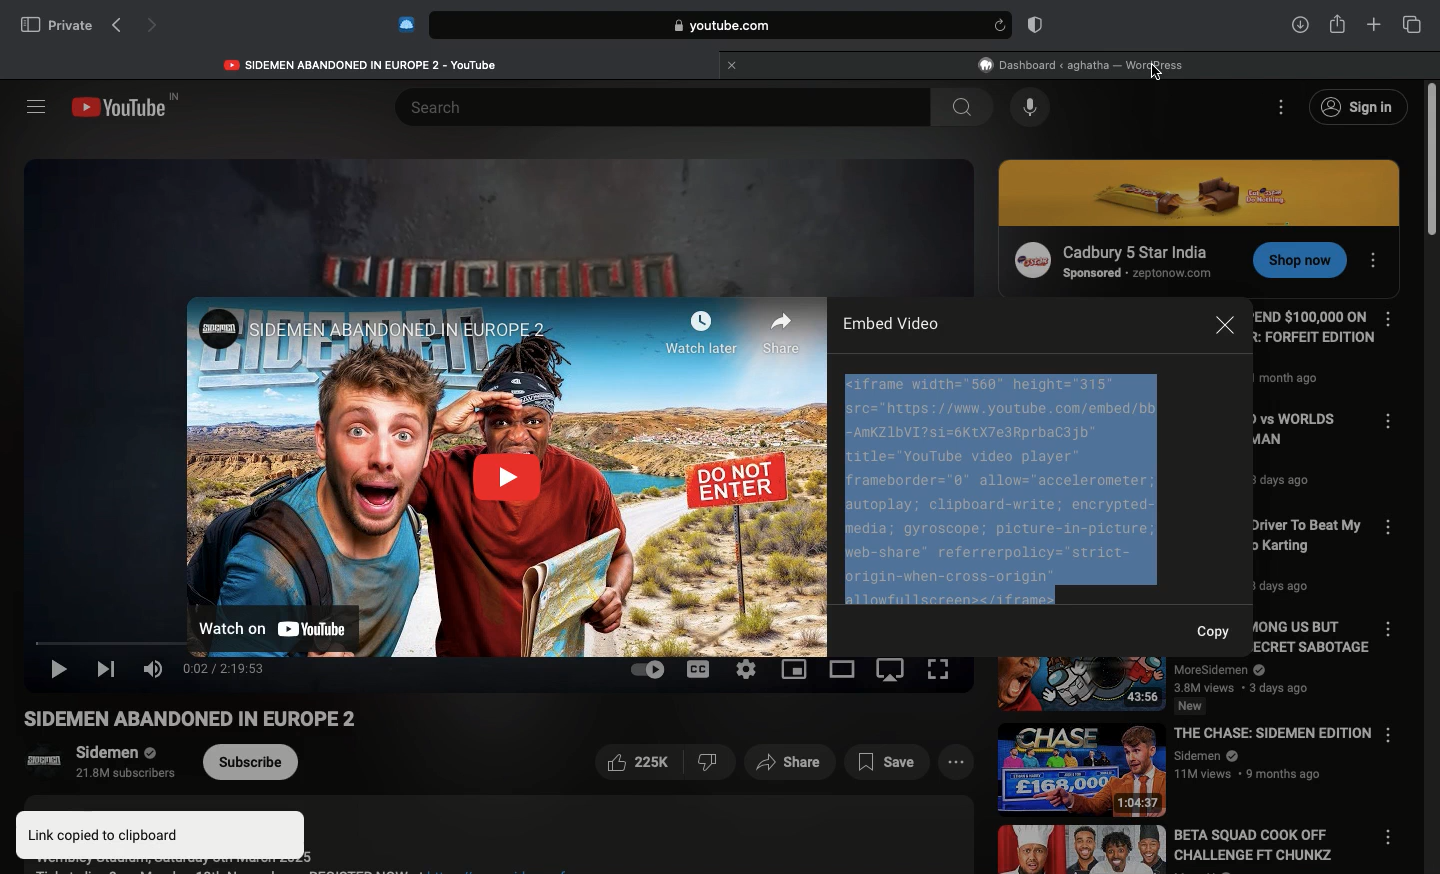 This screenshot has width=1440, height=874. Describe the element at coordinates (1394, 631) in the screenshot. I see `Options` at that location.